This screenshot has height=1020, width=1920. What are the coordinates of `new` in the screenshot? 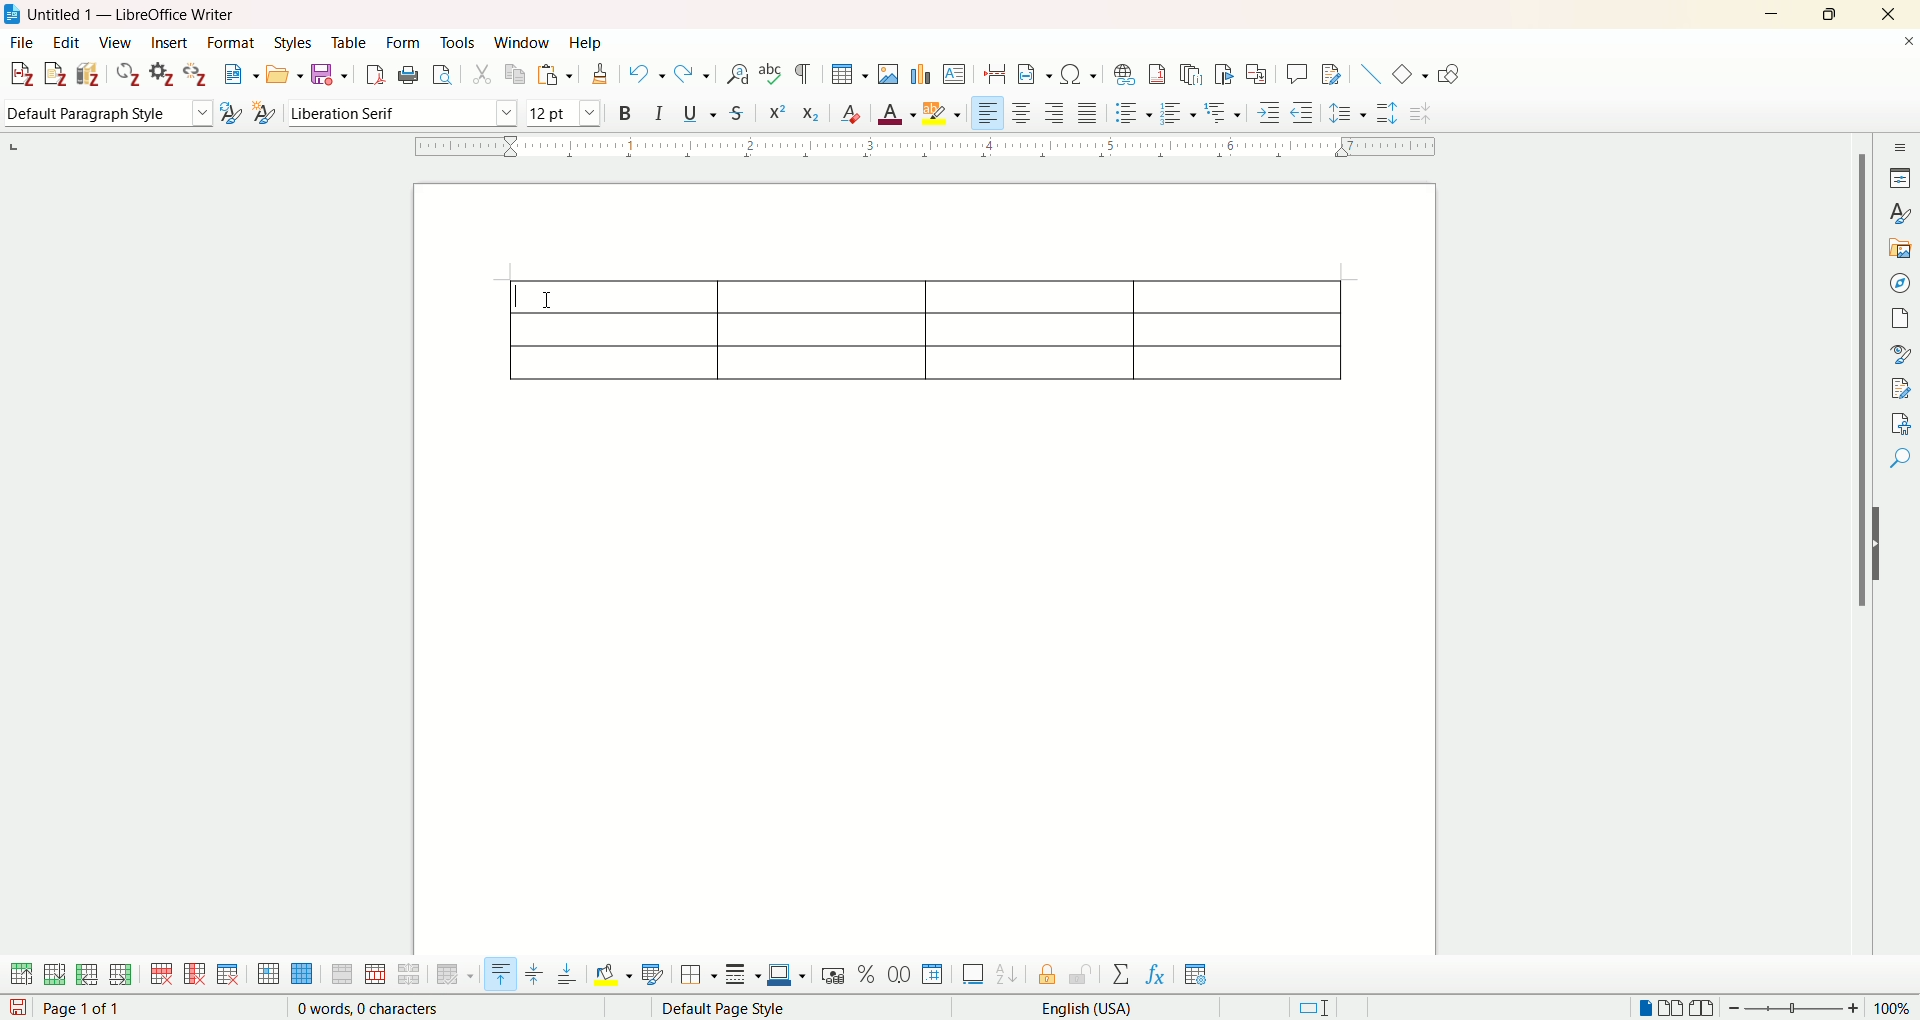 It's located at (239, 74).